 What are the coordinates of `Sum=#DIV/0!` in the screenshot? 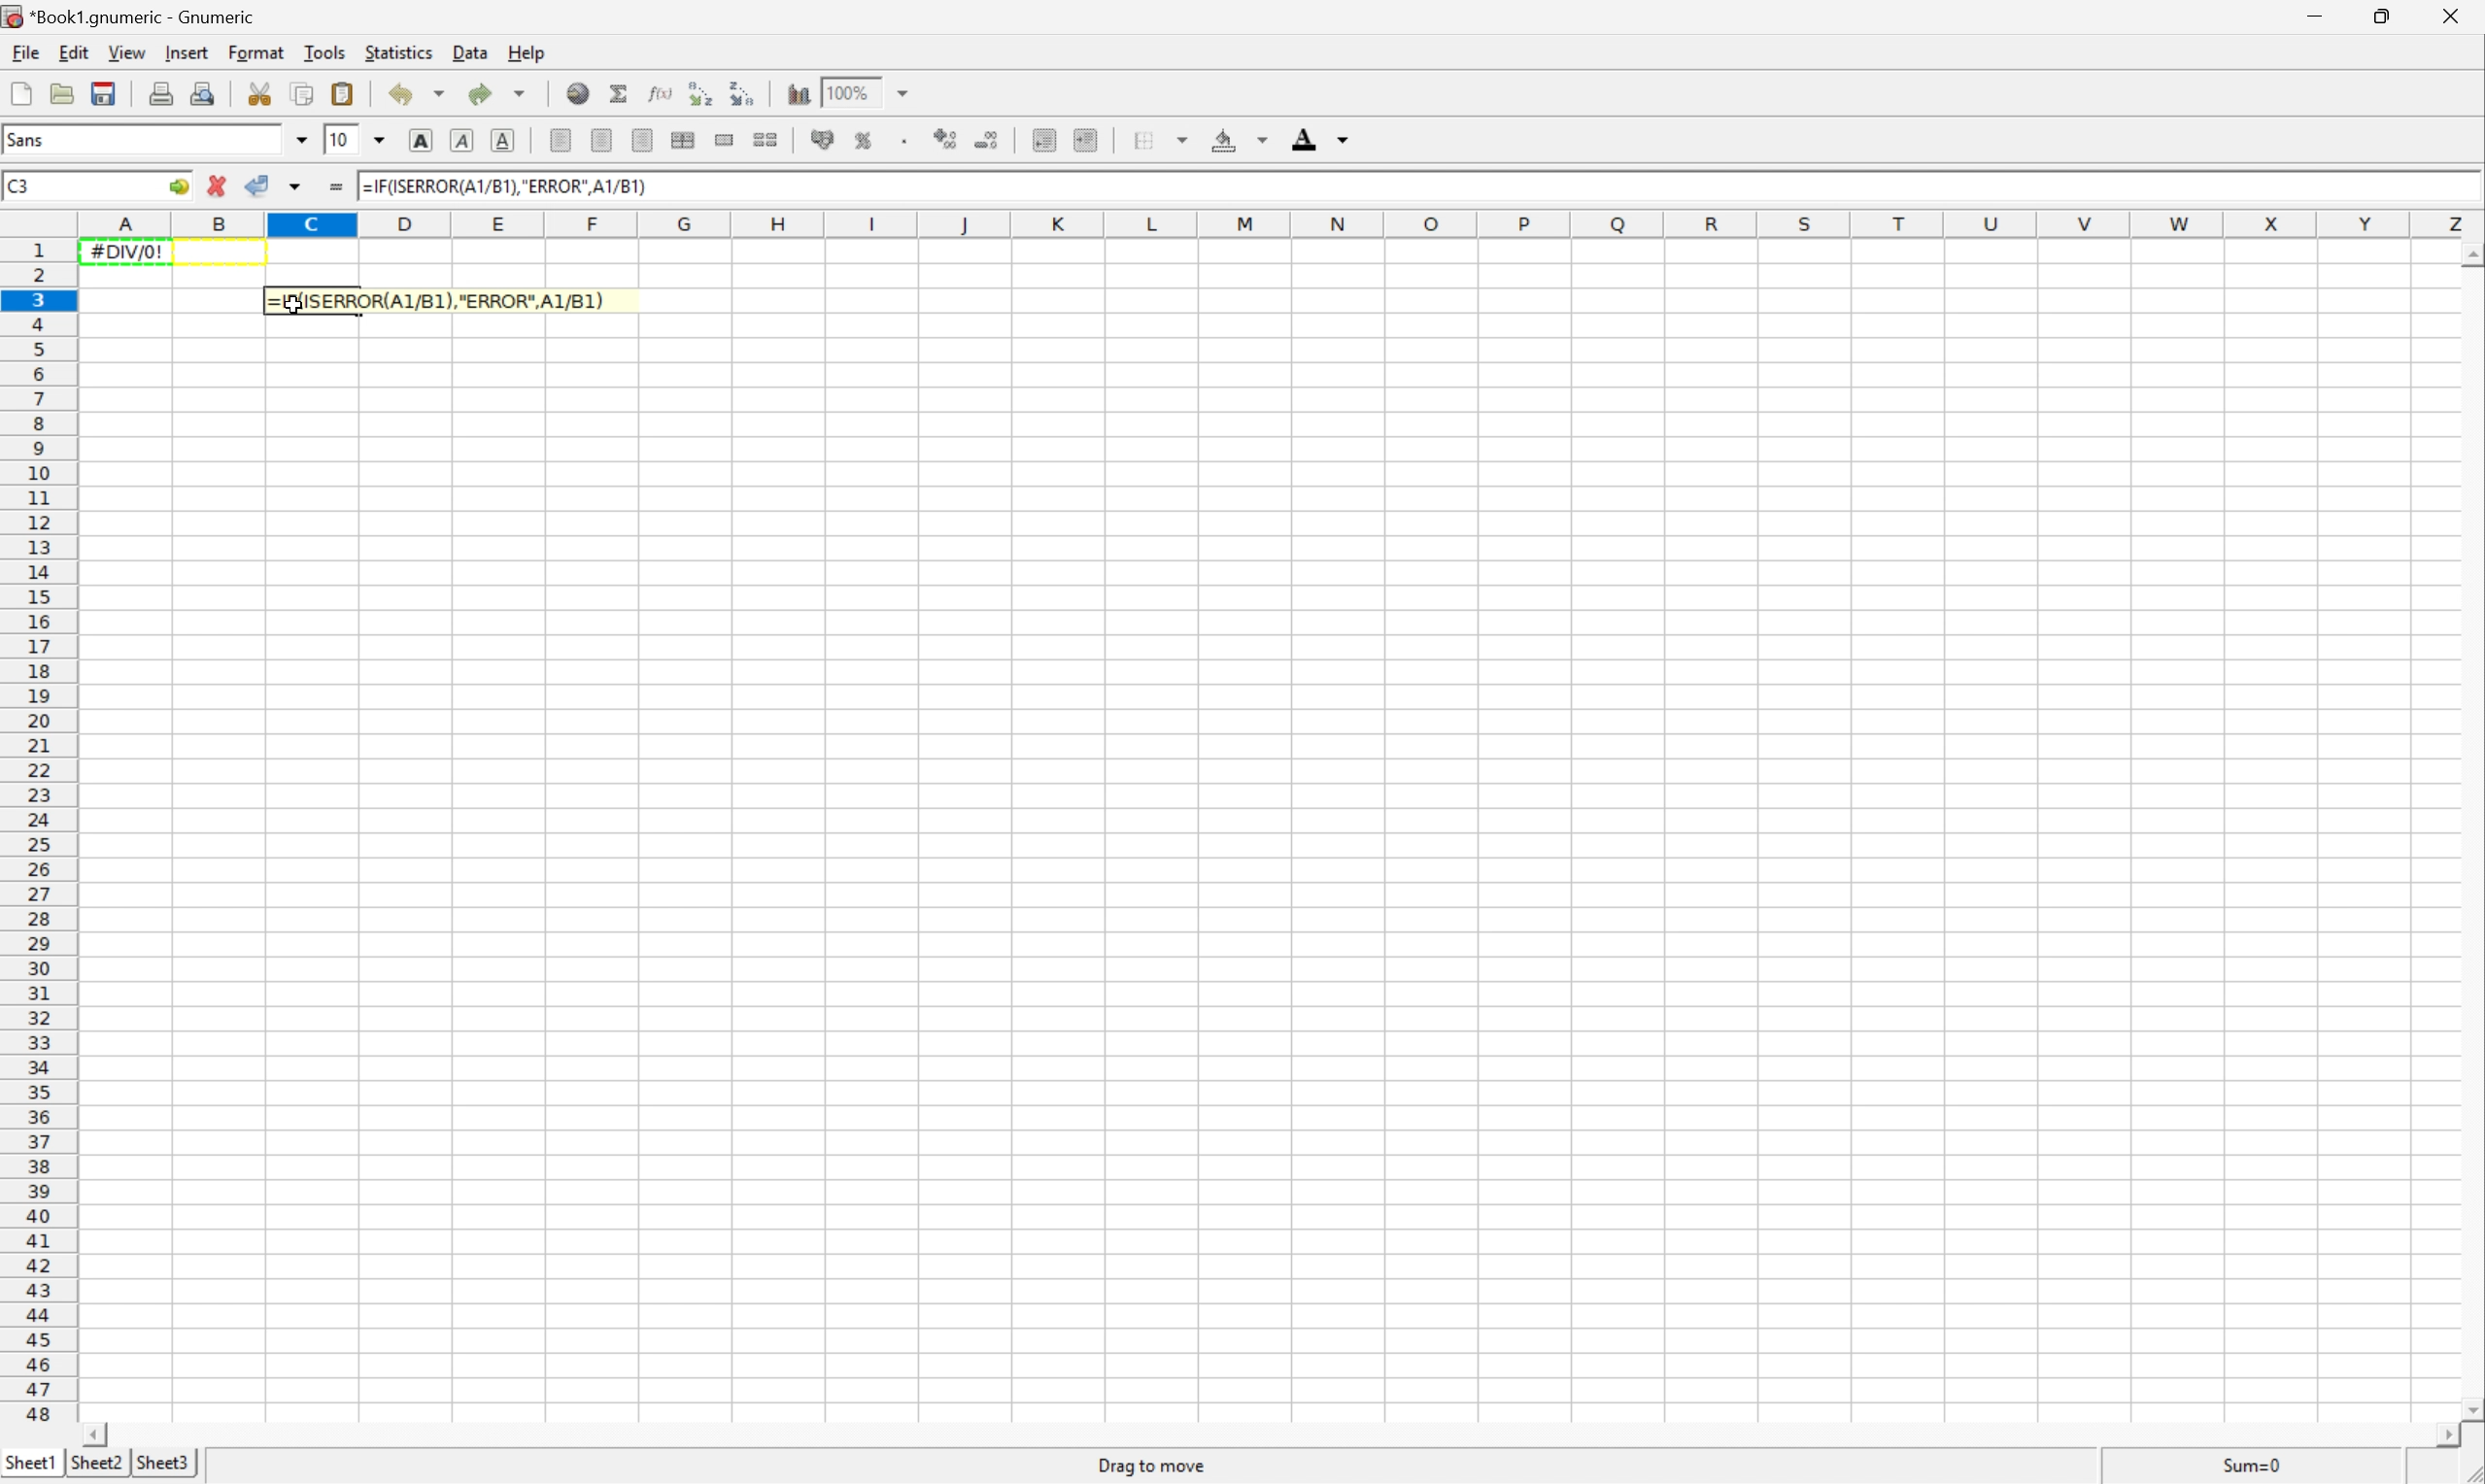 It's located at (2246, 1461).